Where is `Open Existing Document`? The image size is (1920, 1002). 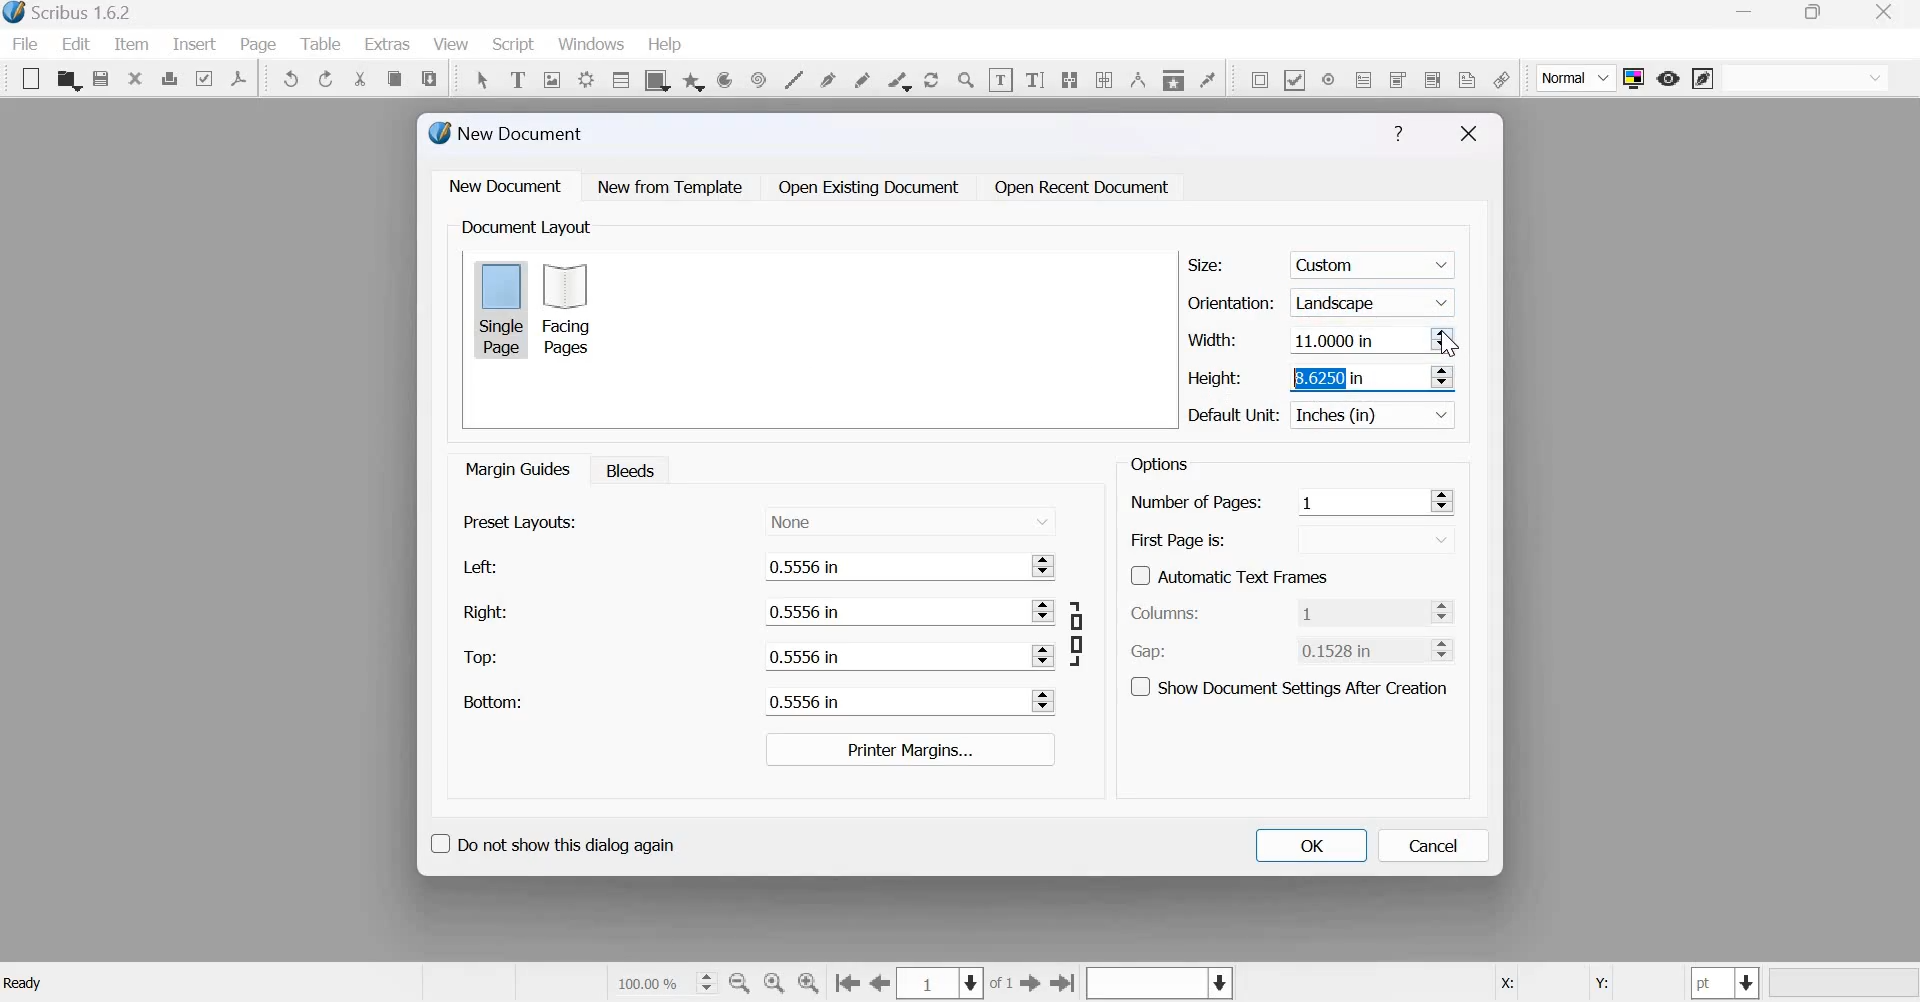 Open Existing Document is located at coordinates (867, 187).